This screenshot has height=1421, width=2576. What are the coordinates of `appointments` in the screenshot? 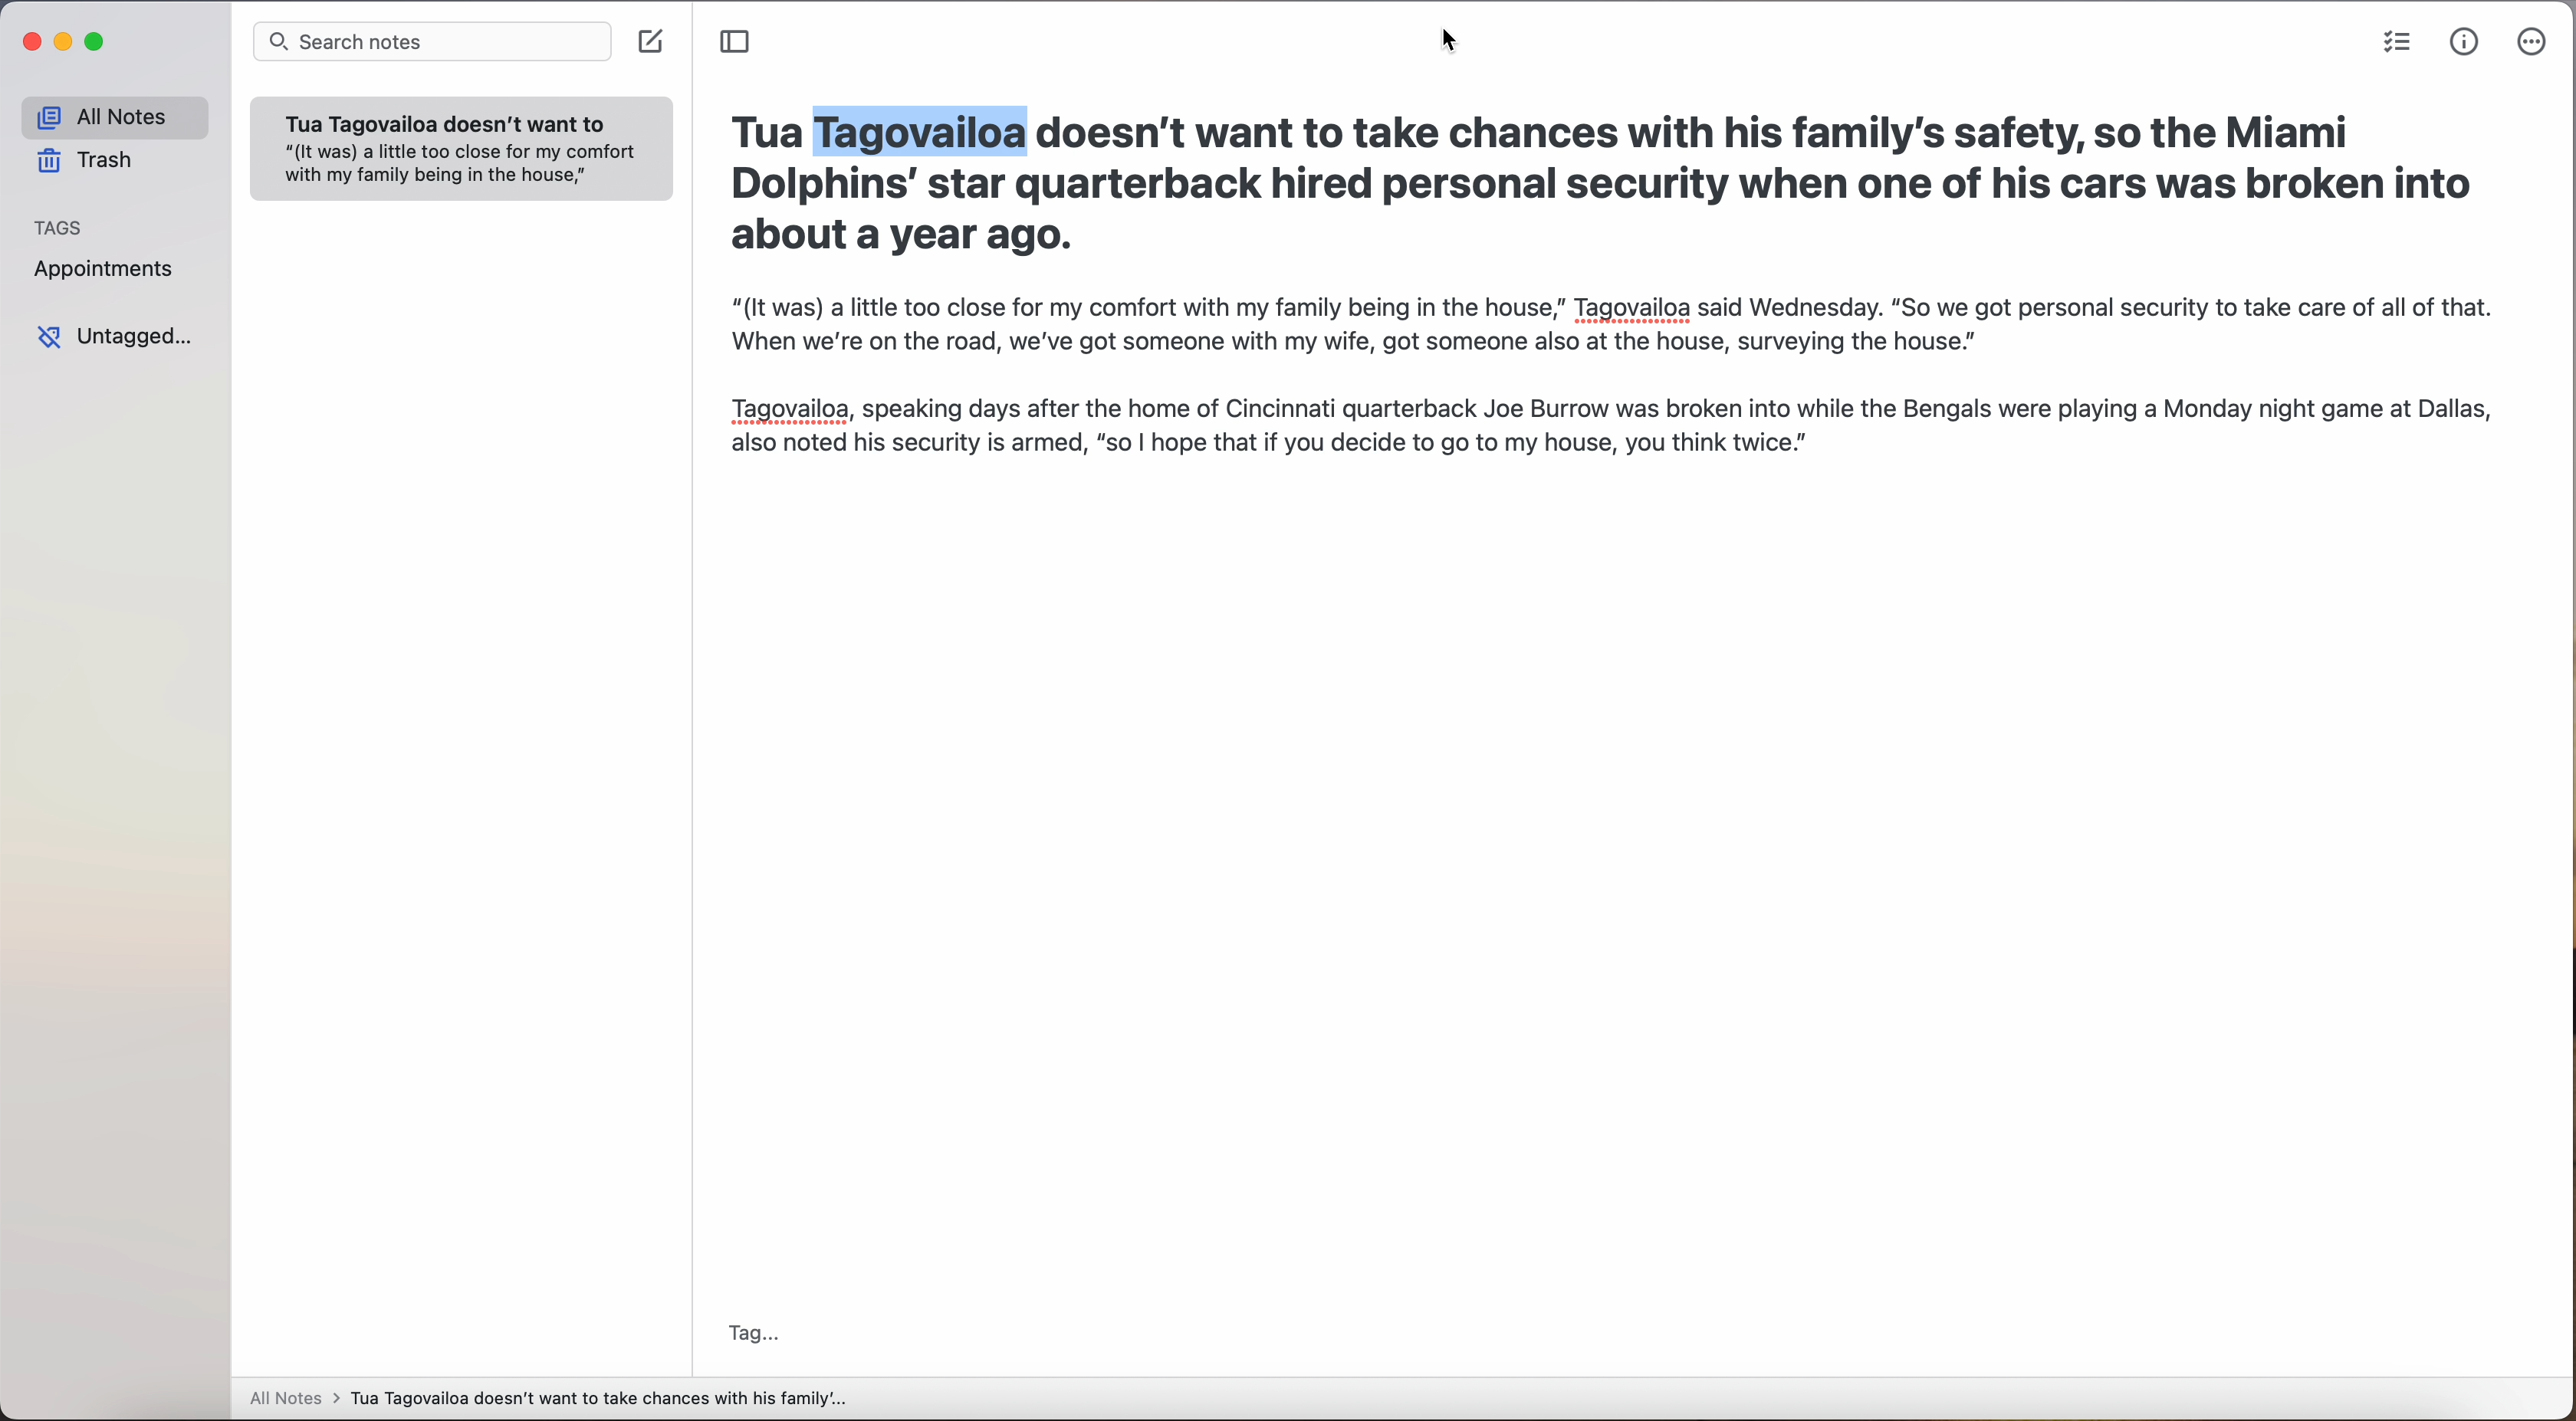 It's located at (111, 273).